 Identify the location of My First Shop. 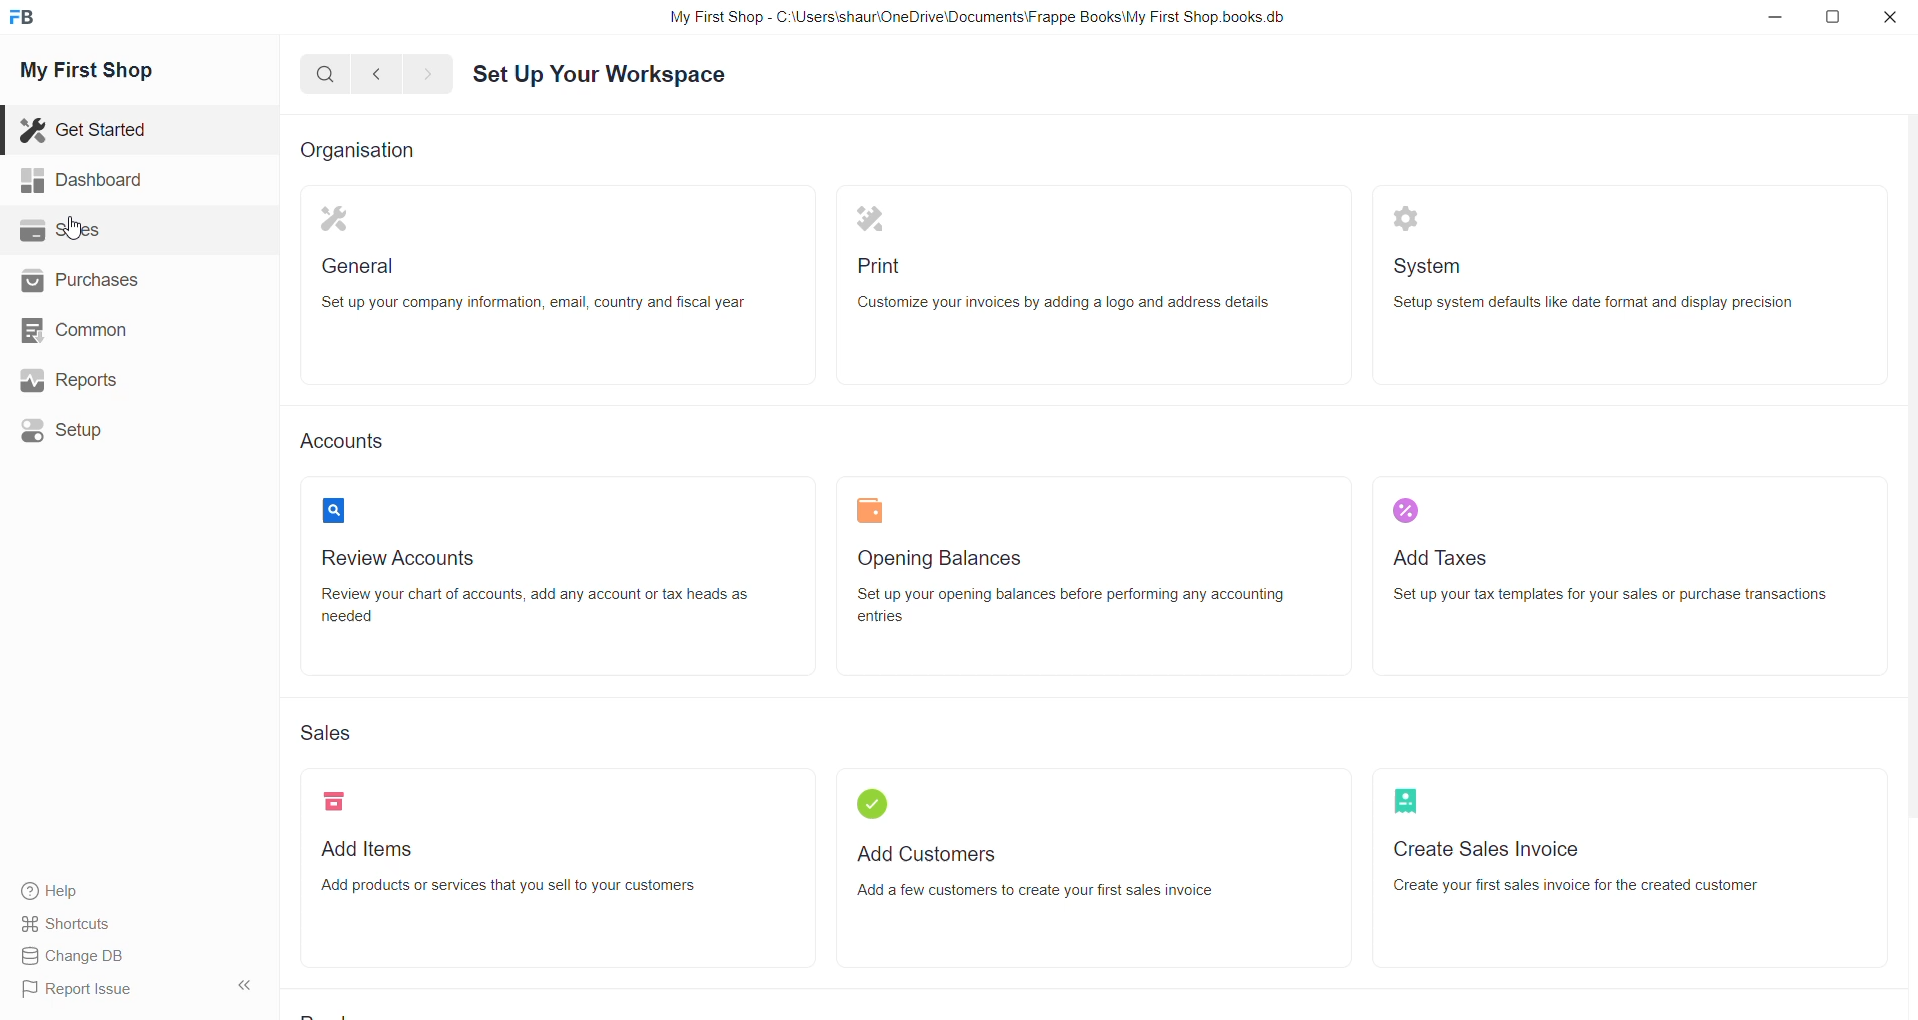
(110, 76).